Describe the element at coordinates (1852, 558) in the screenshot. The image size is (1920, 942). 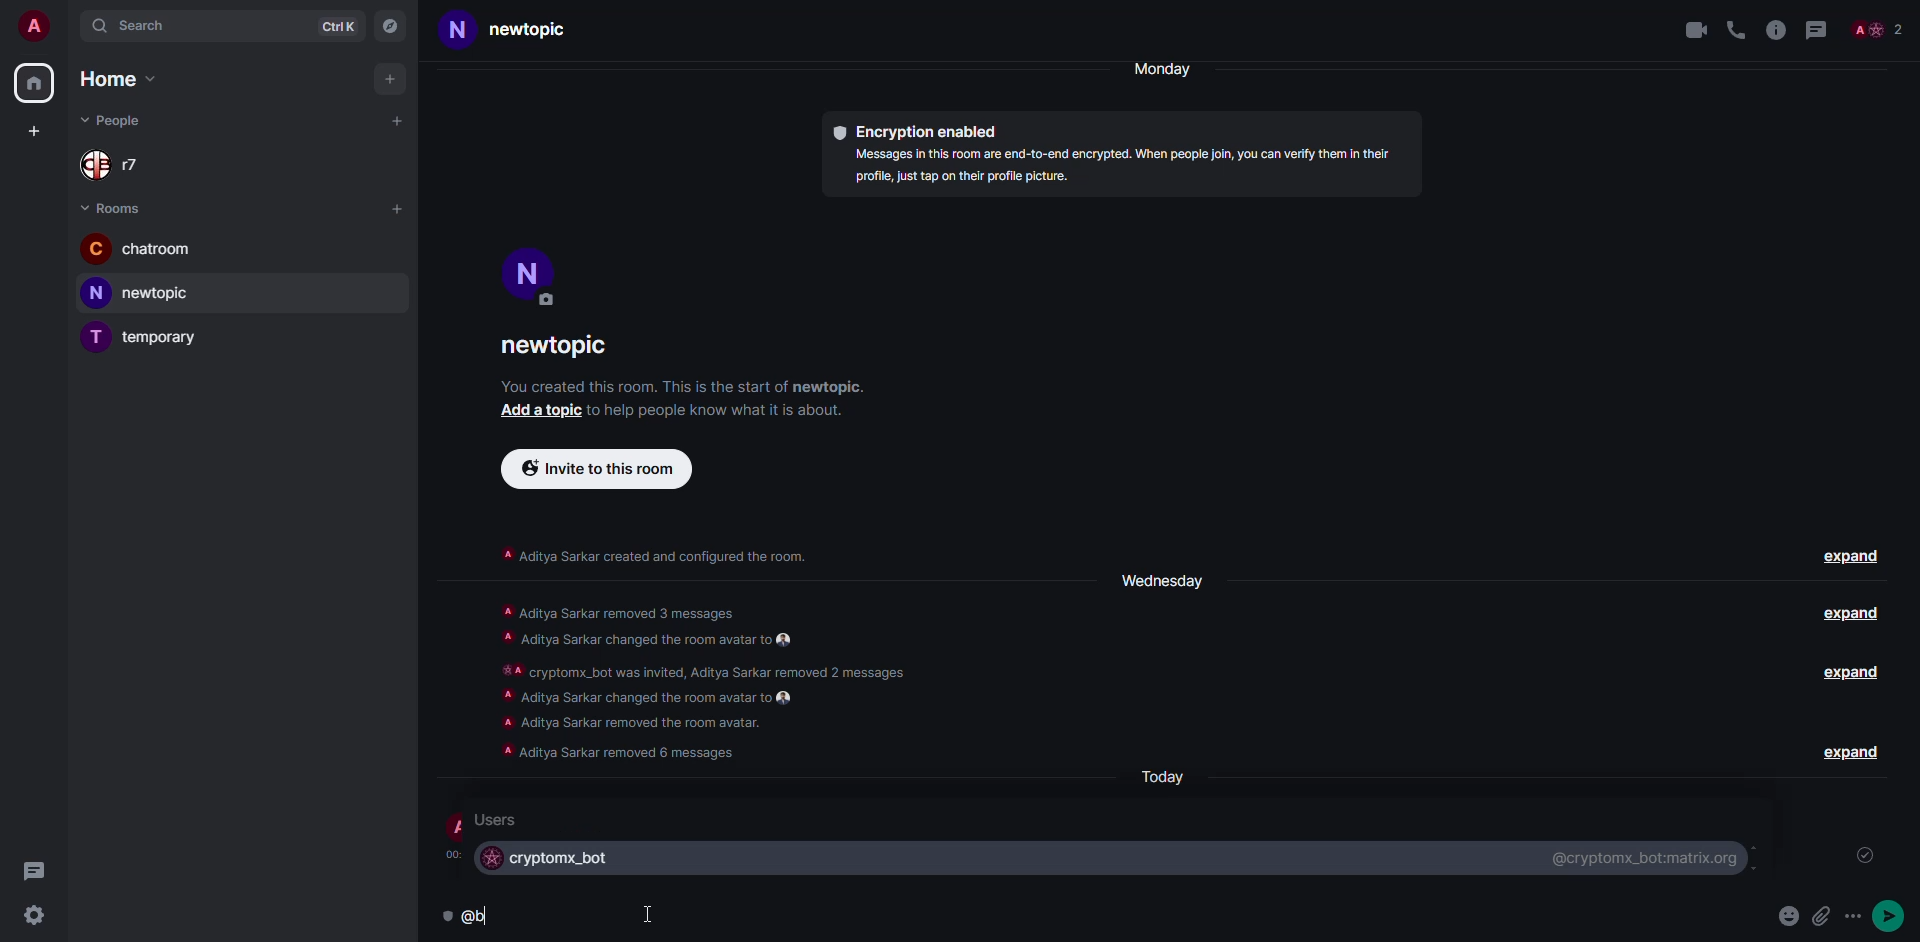
I see `expand` at that location.